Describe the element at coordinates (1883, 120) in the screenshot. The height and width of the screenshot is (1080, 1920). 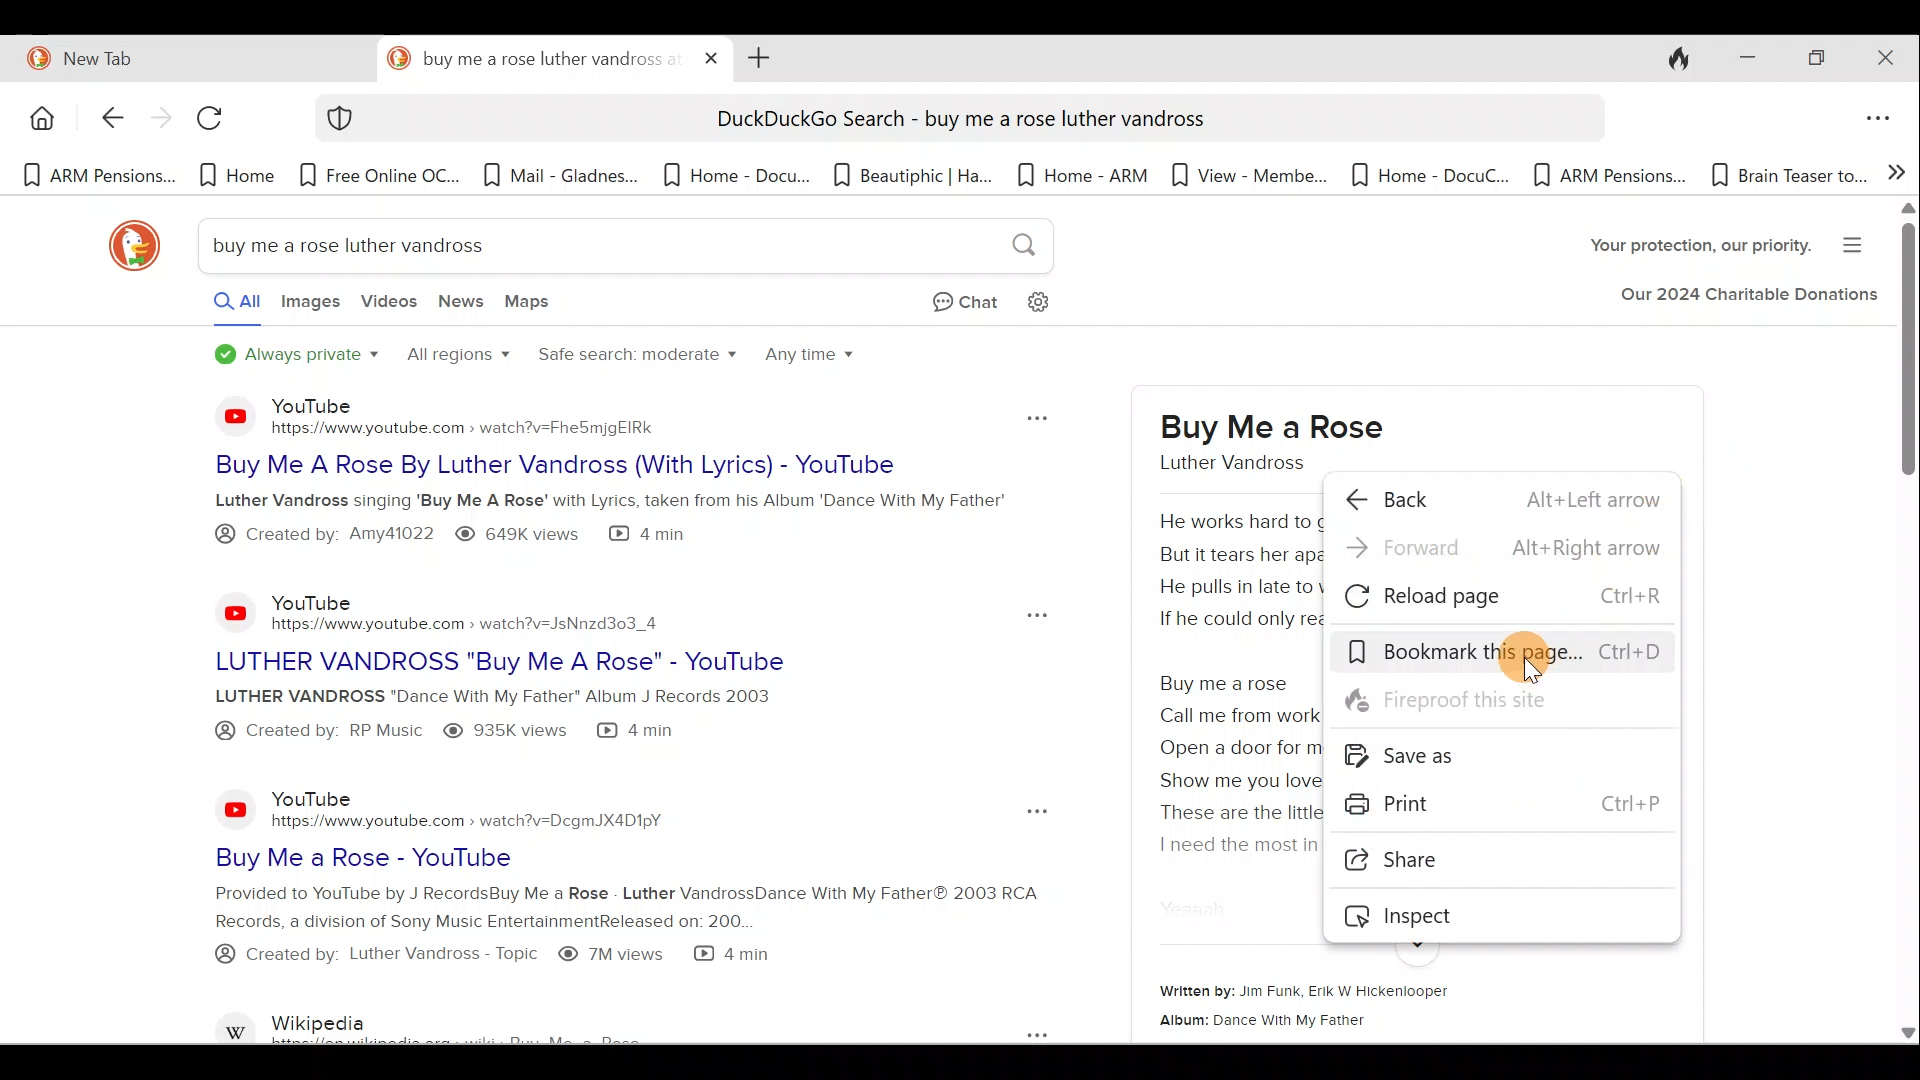
I see `Application menu` at that location.